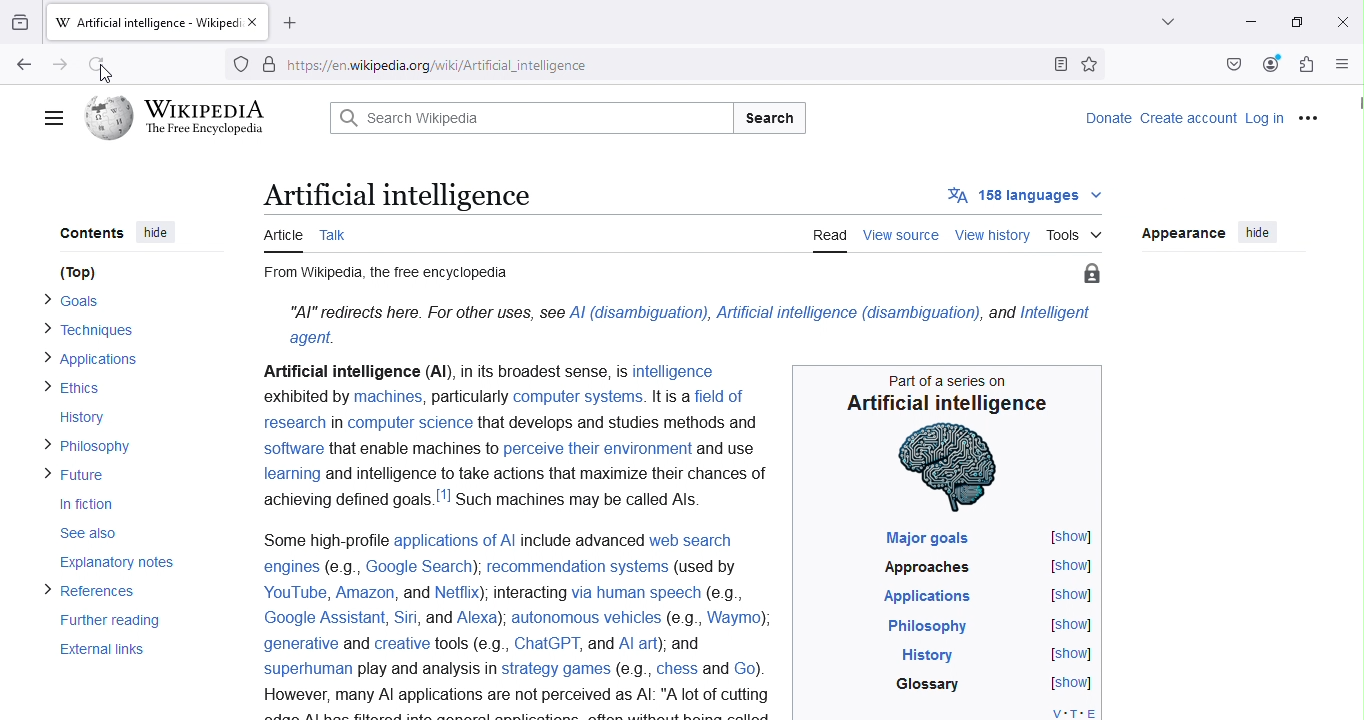  What do you see at coordinates (266, 65) in the screenshot?
I see `Site information` at bounding box center [266, 65].